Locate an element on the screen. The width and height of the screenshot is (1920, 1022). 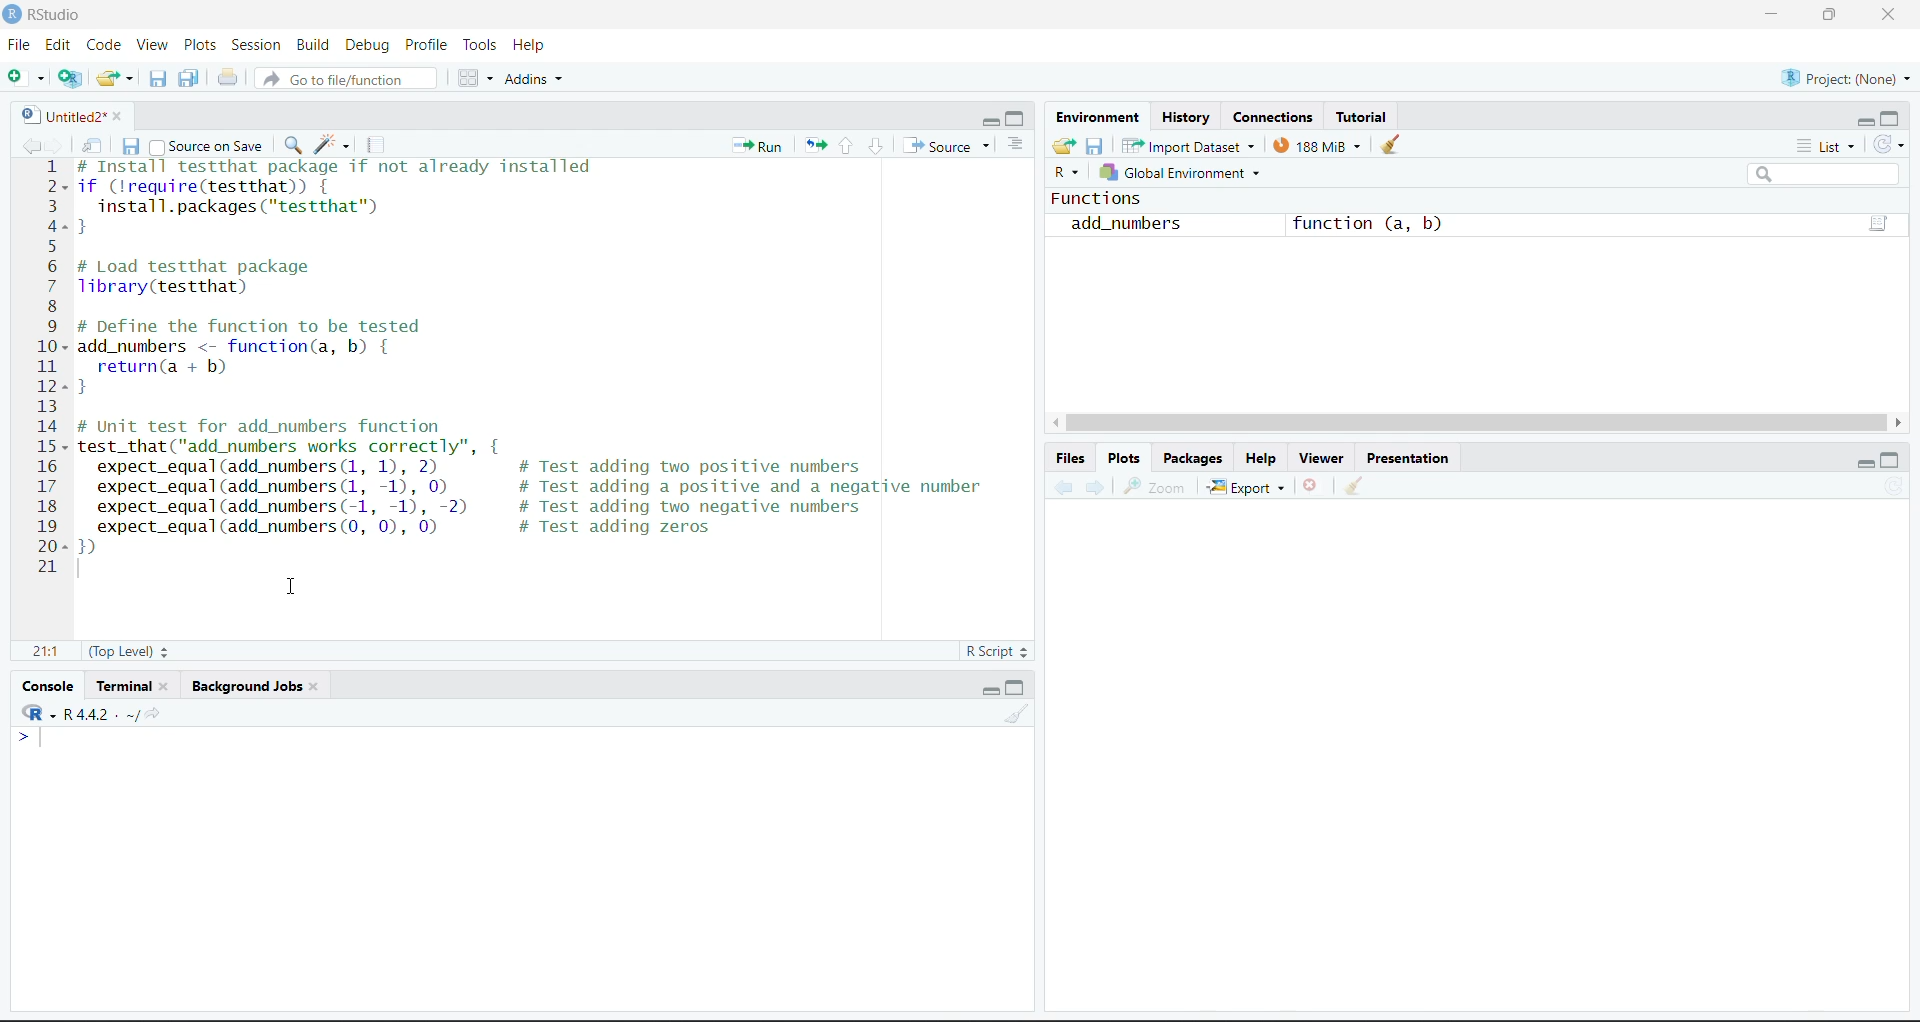
previous is located at coordinates (30, 146).